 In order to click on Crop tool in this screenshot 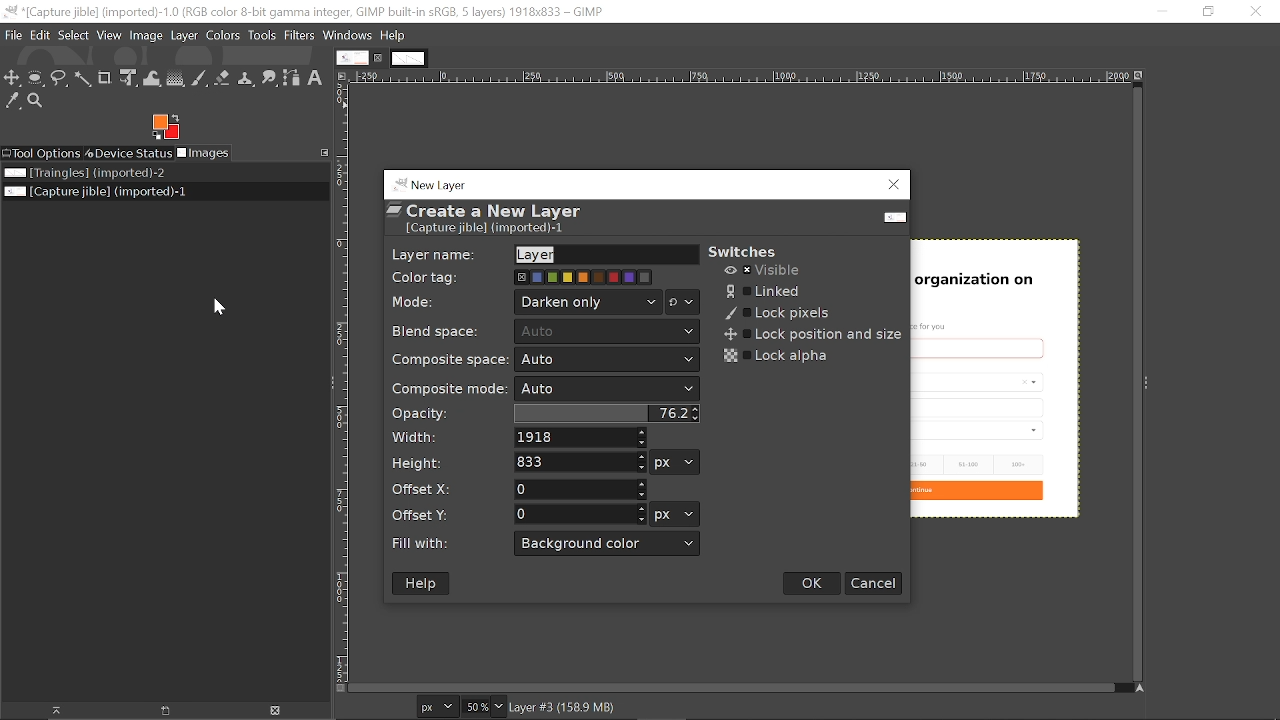, I will do `click(106, 78)`.